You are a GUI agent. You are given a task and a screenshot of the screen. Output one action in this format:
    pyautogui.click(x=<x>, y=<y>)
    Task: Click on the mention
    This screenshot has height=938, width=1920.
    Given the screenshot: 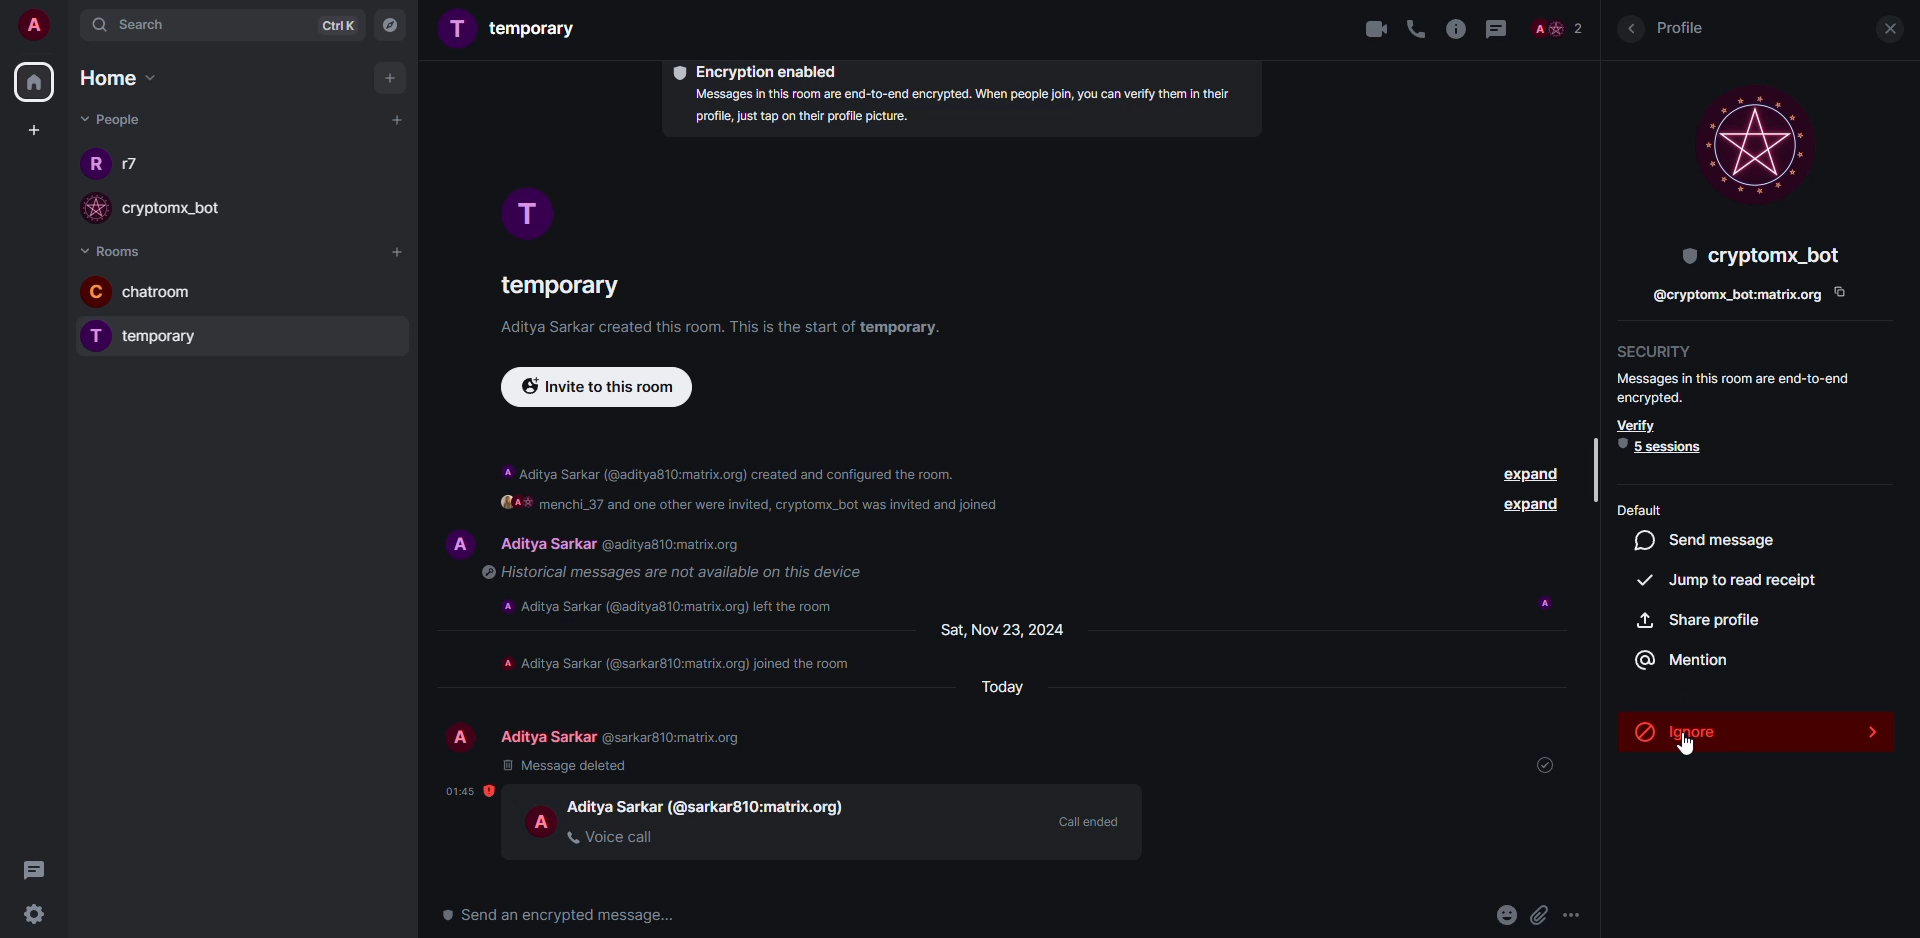 What is the action you would take?
    pyautogui.click(x=1686, y=658)
    